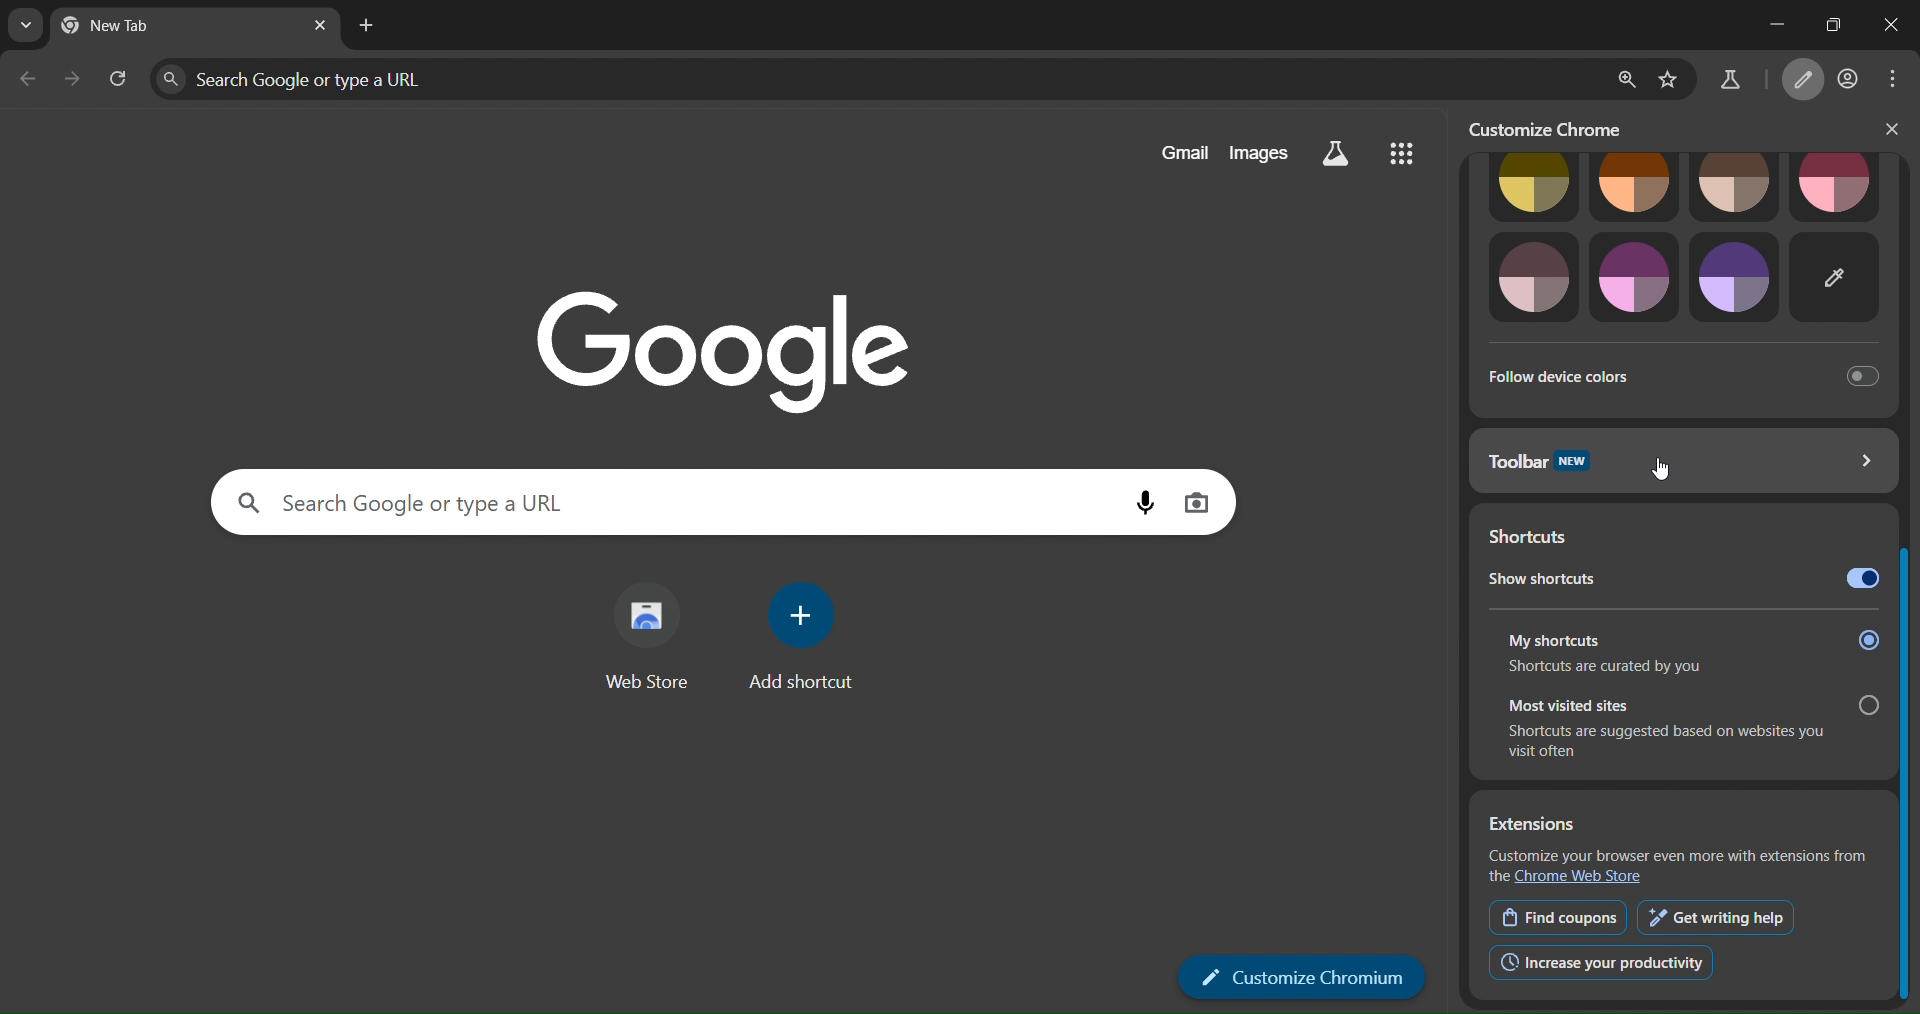 The height and width of the screenshot is (1014, 1920). Describe the element at coordinates (1728, 80) in the screenshot. I see `search labs` at that location.